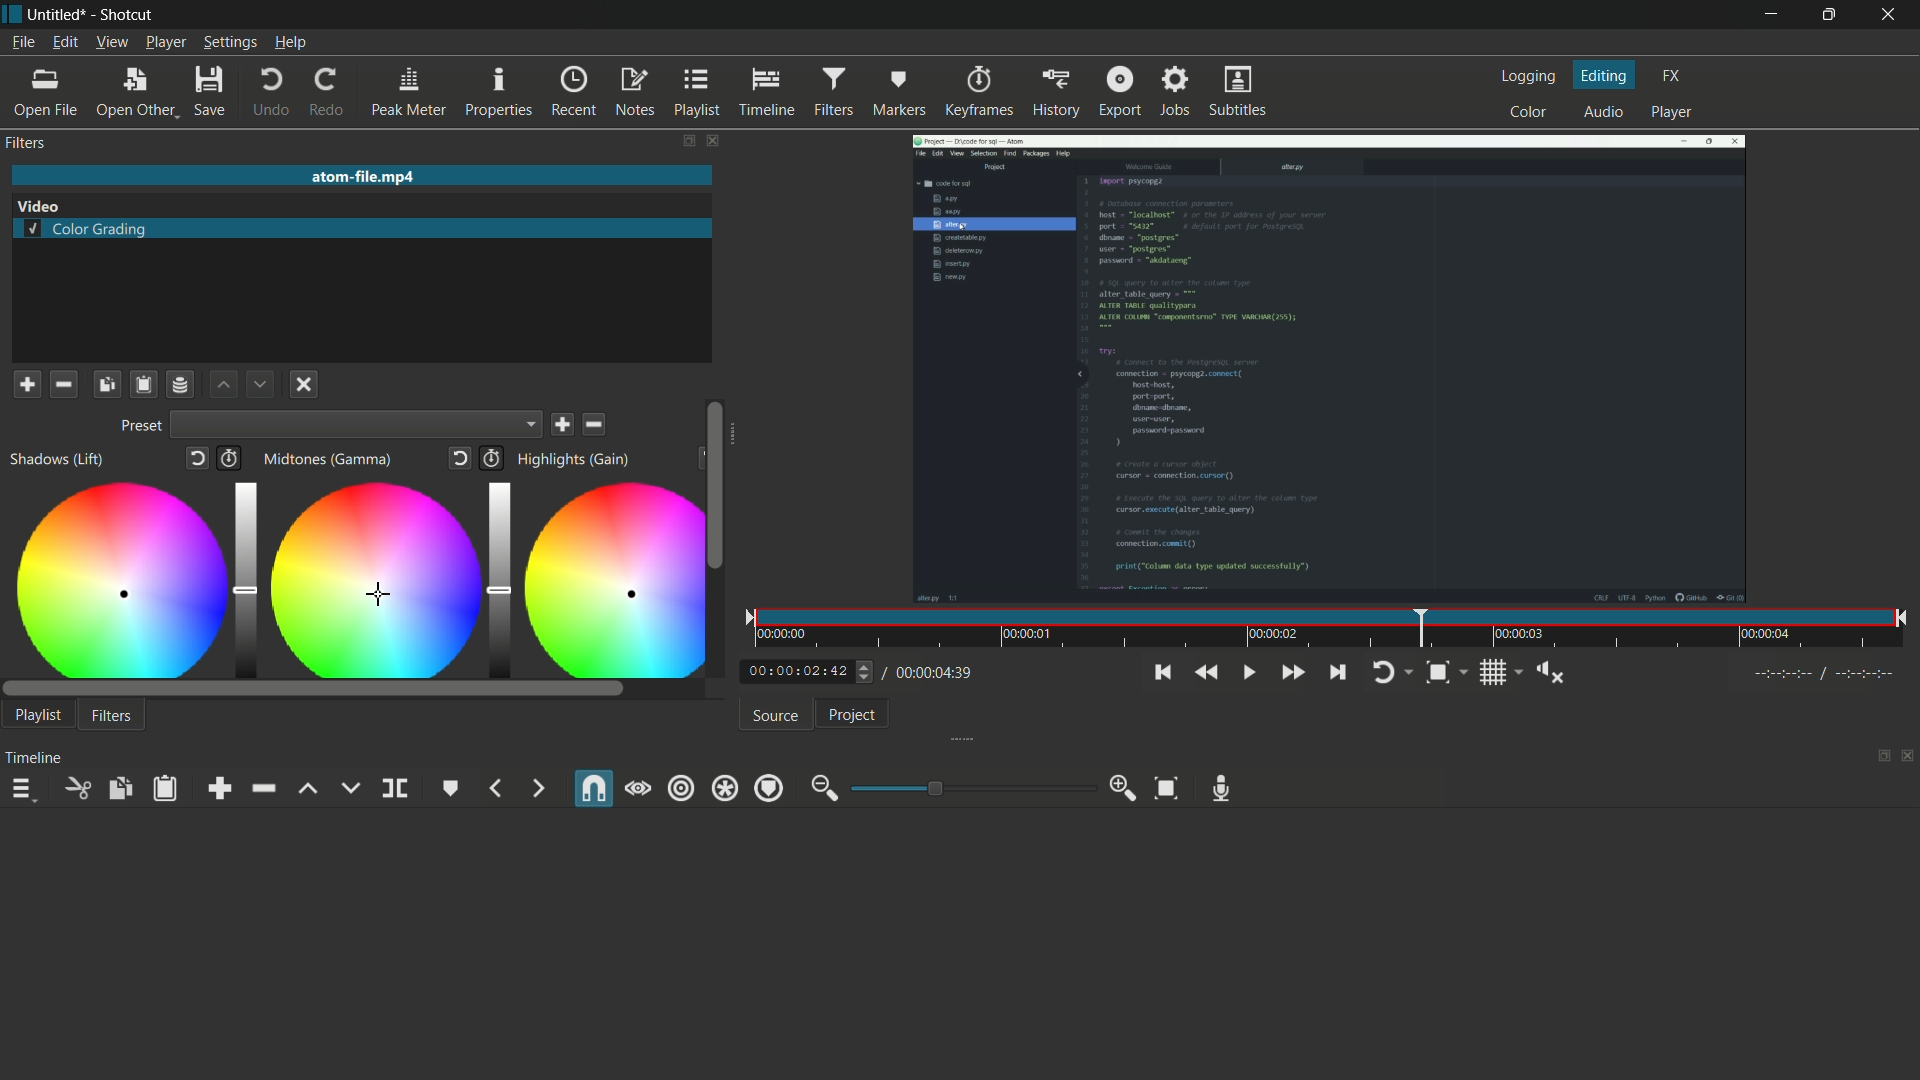  I want to click on minimize, so click(1765, 16).